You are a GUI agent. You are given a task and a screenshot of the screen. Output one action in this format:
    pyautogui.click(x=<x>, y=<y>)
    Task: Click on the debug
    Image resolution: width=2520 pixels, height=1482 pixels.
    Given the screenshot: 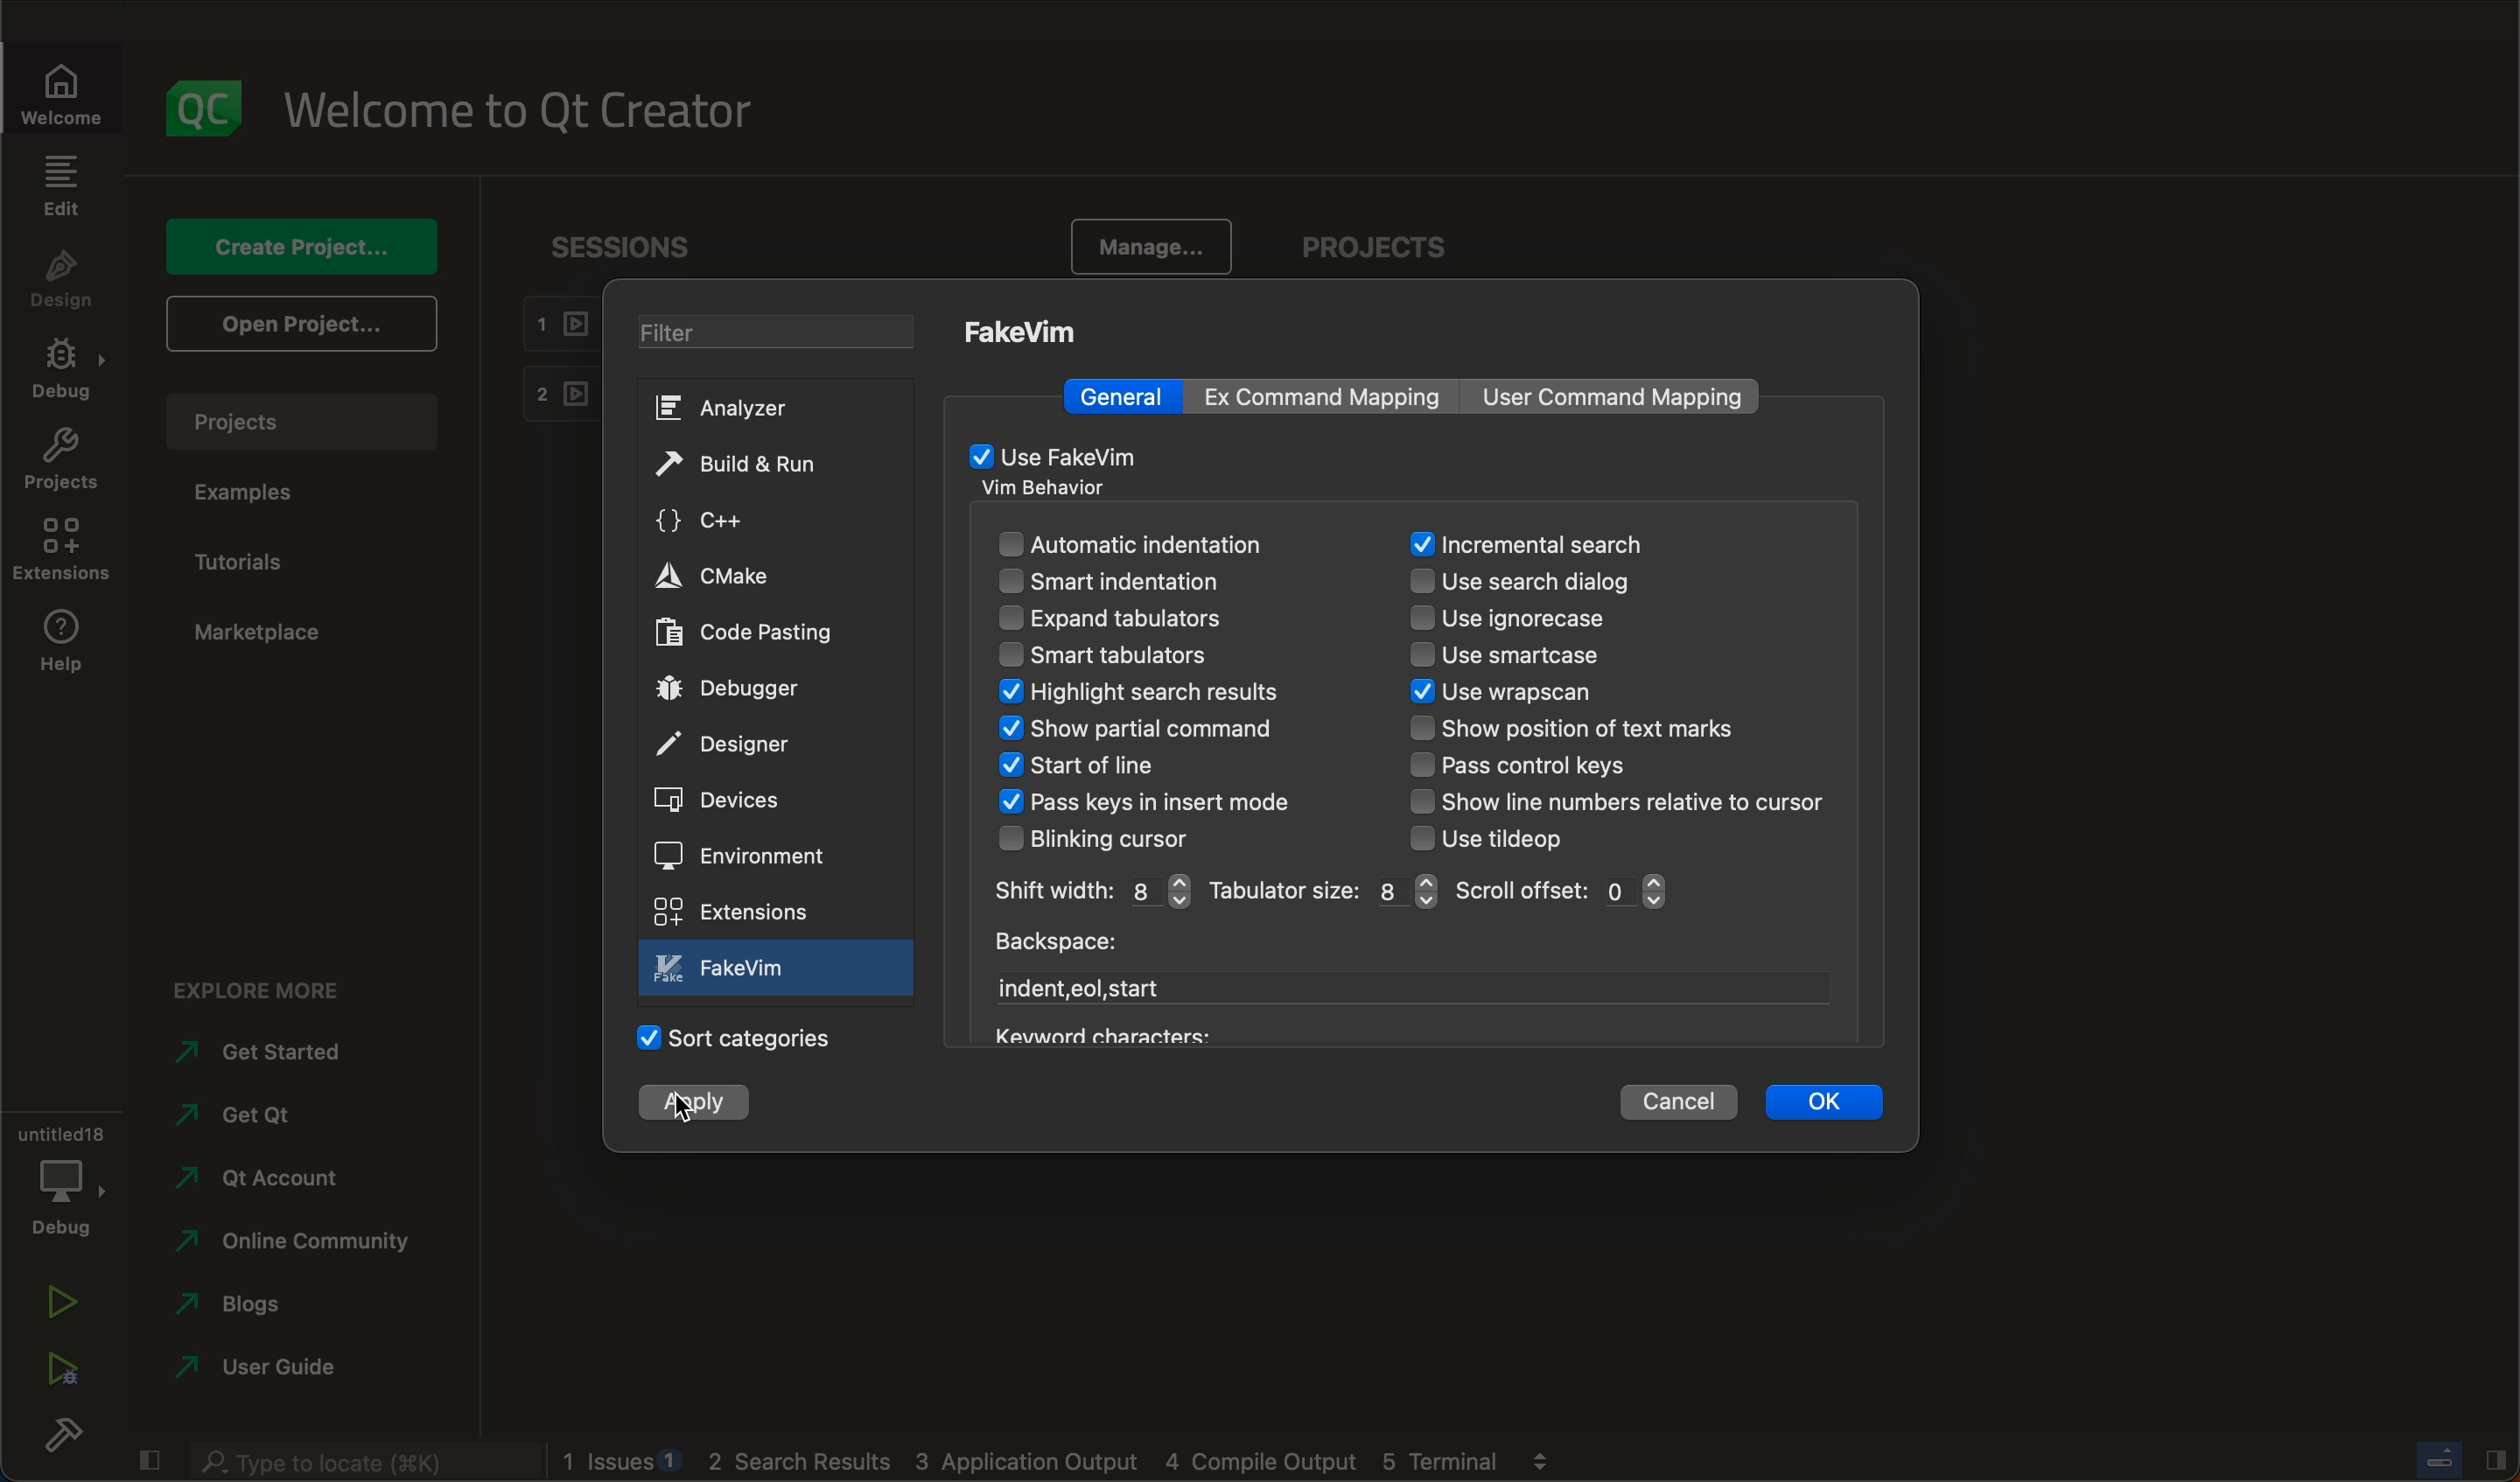 What is the action you would take?
    pyautogui.click(x=65, y=366)
    